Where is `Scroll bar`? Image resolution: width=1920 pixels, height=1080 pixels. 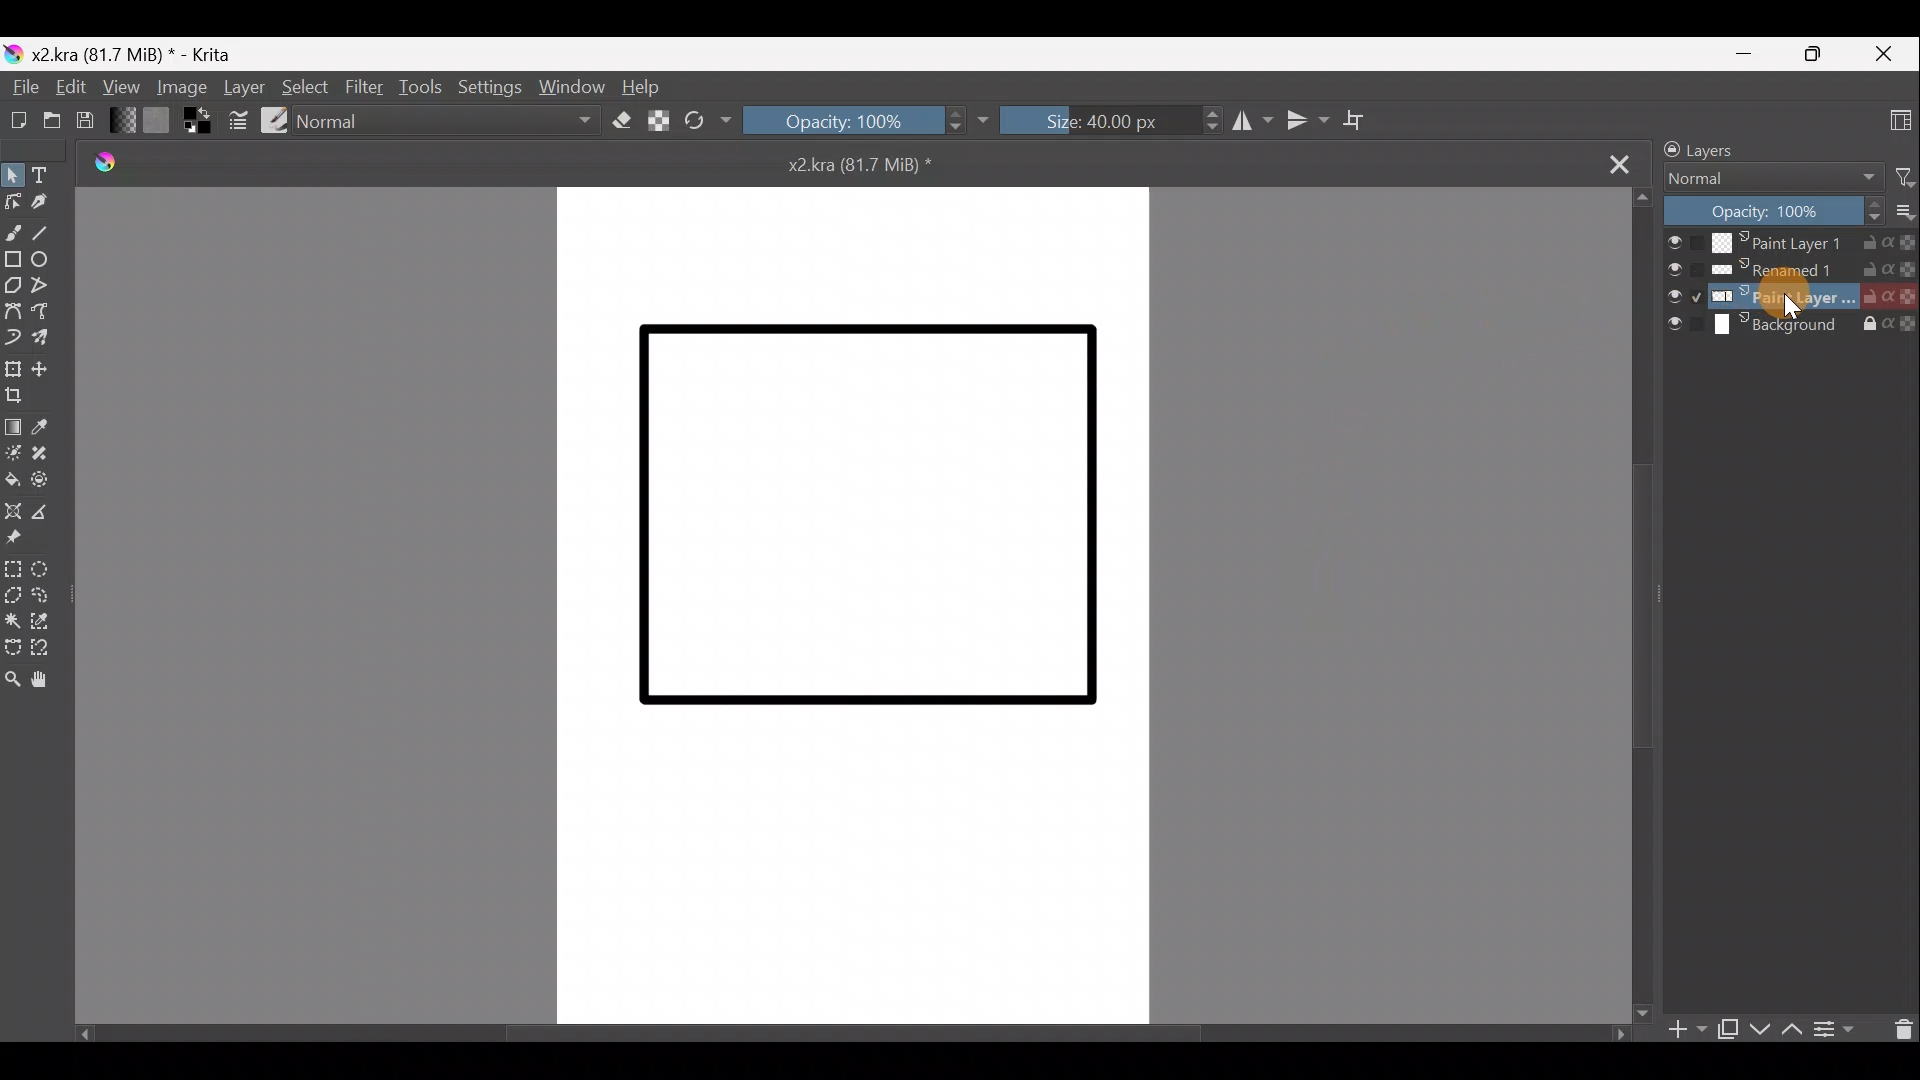
Scroll bar is located at coordinates (831, 1032).